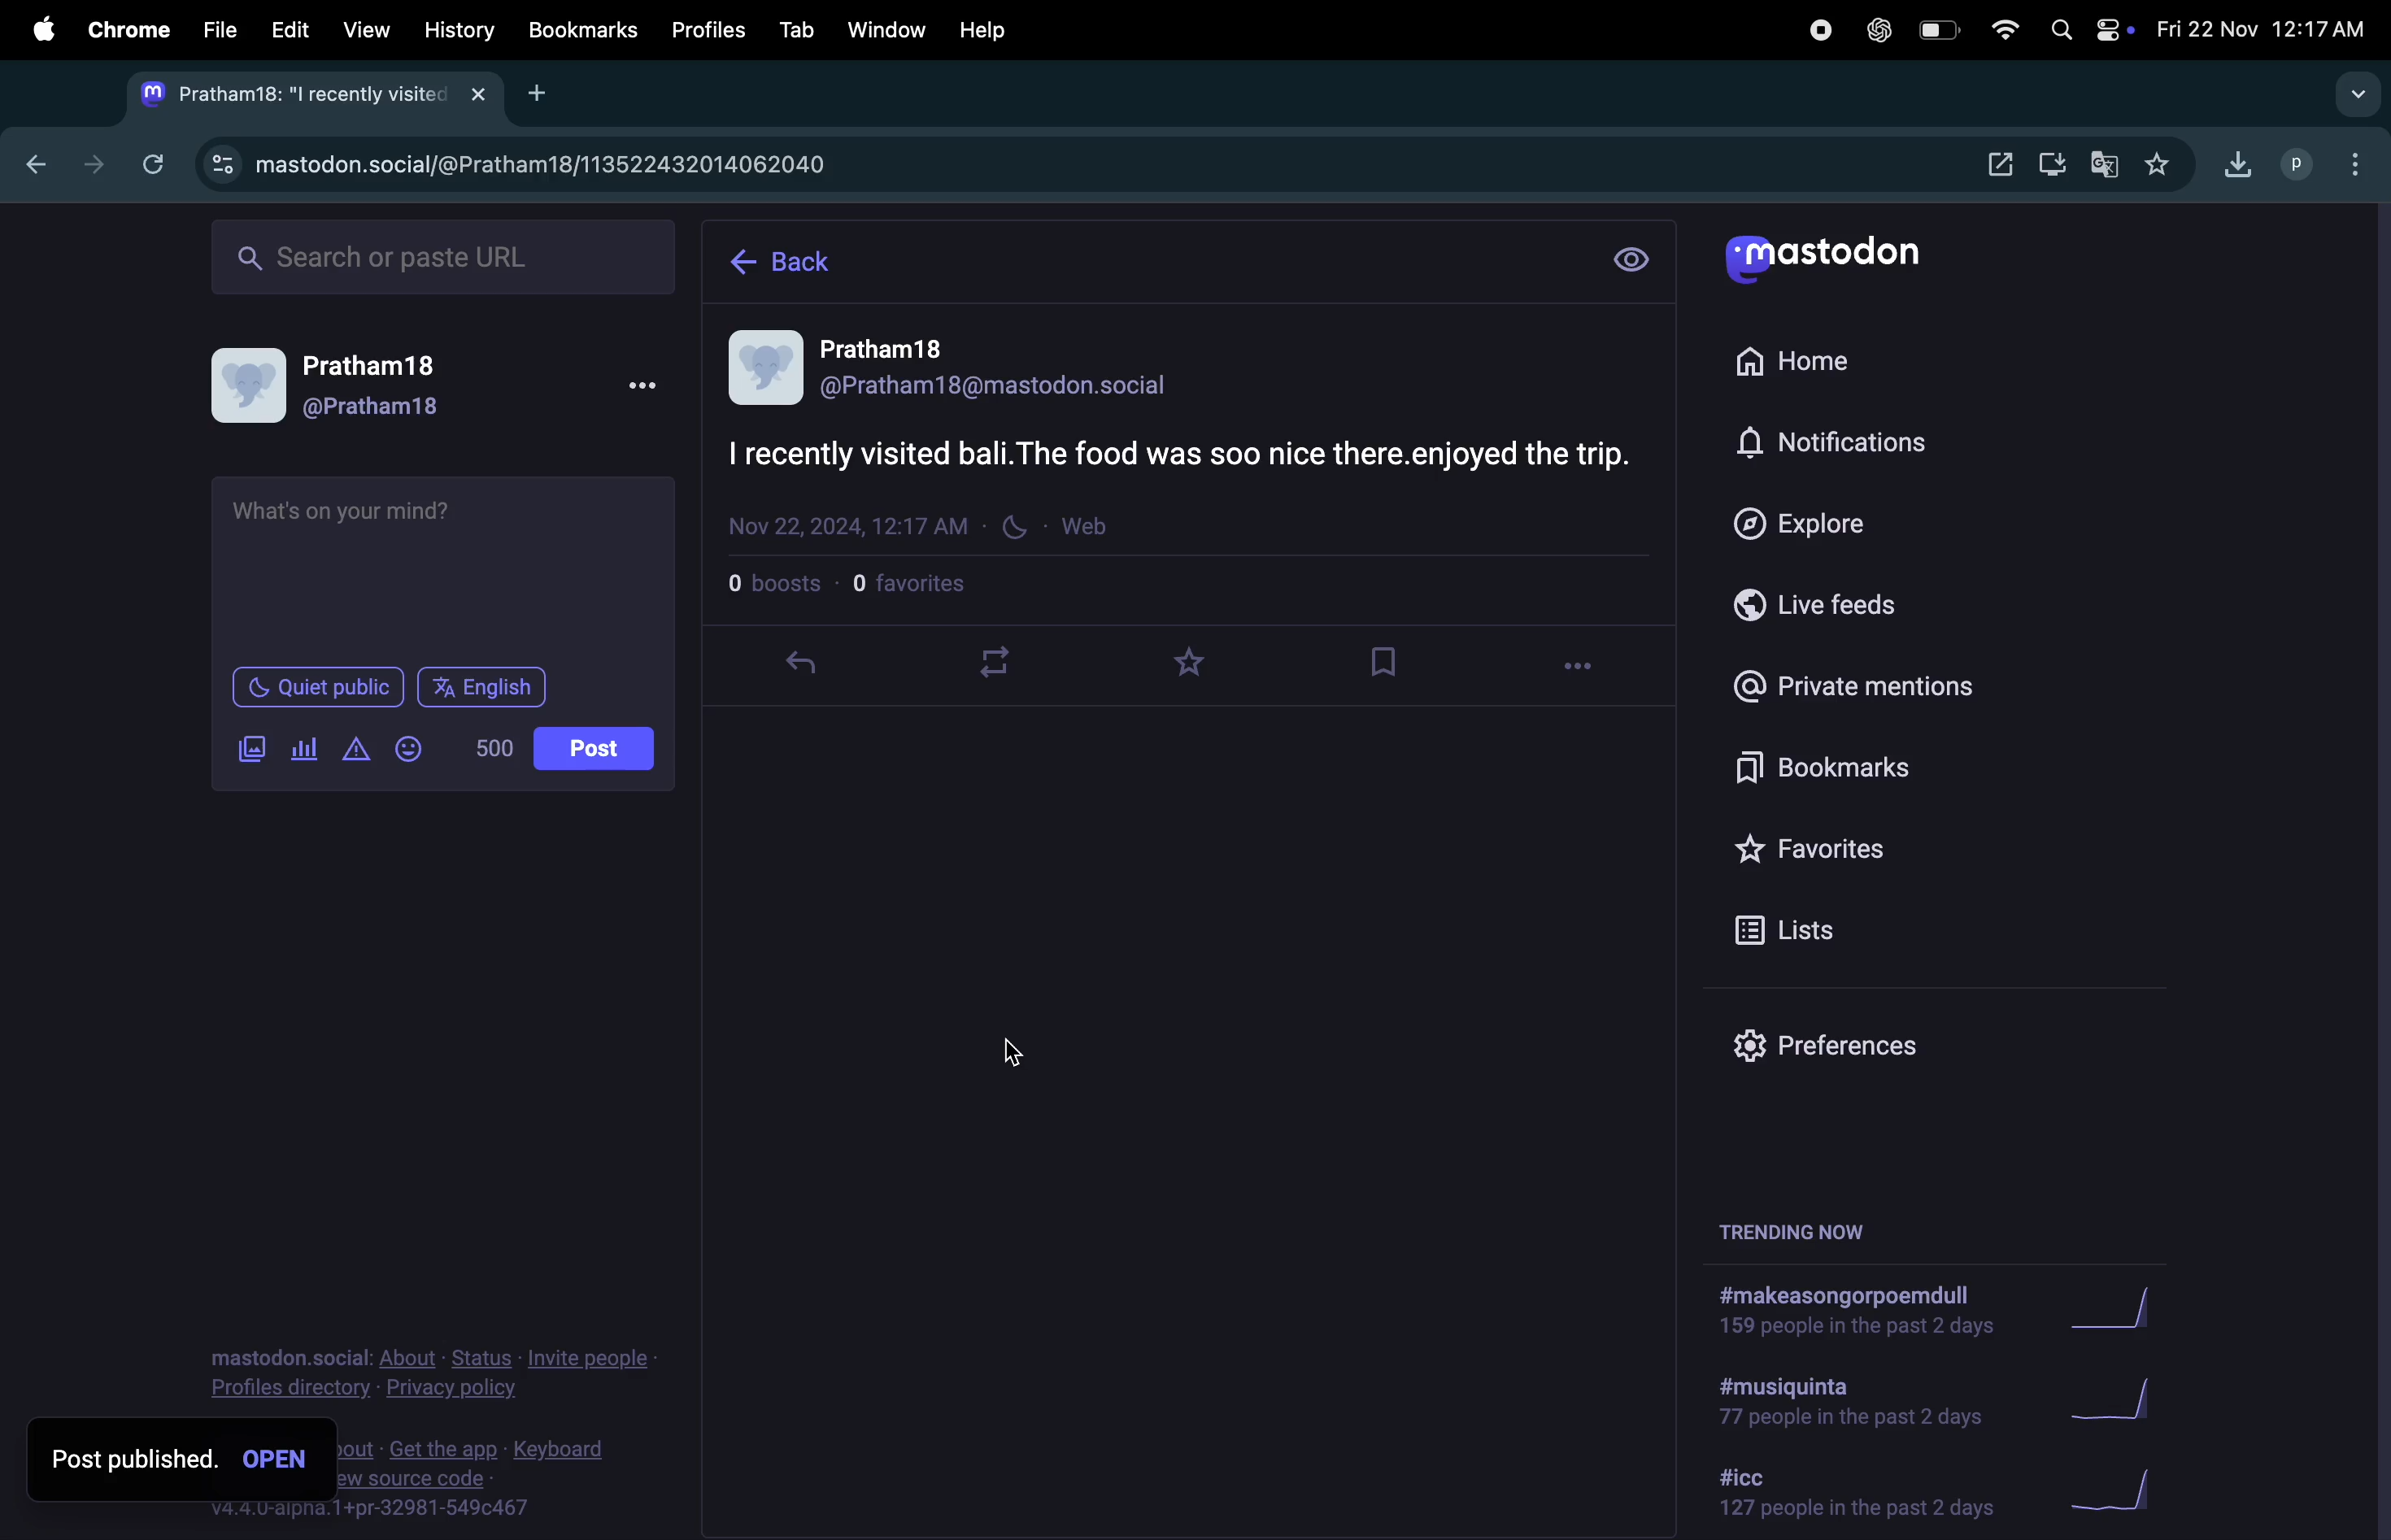 This screenshot has height=1540, width=2391. Describe the element at coordinates (441, 257) in the screenshot. I see `search bar` at that location.